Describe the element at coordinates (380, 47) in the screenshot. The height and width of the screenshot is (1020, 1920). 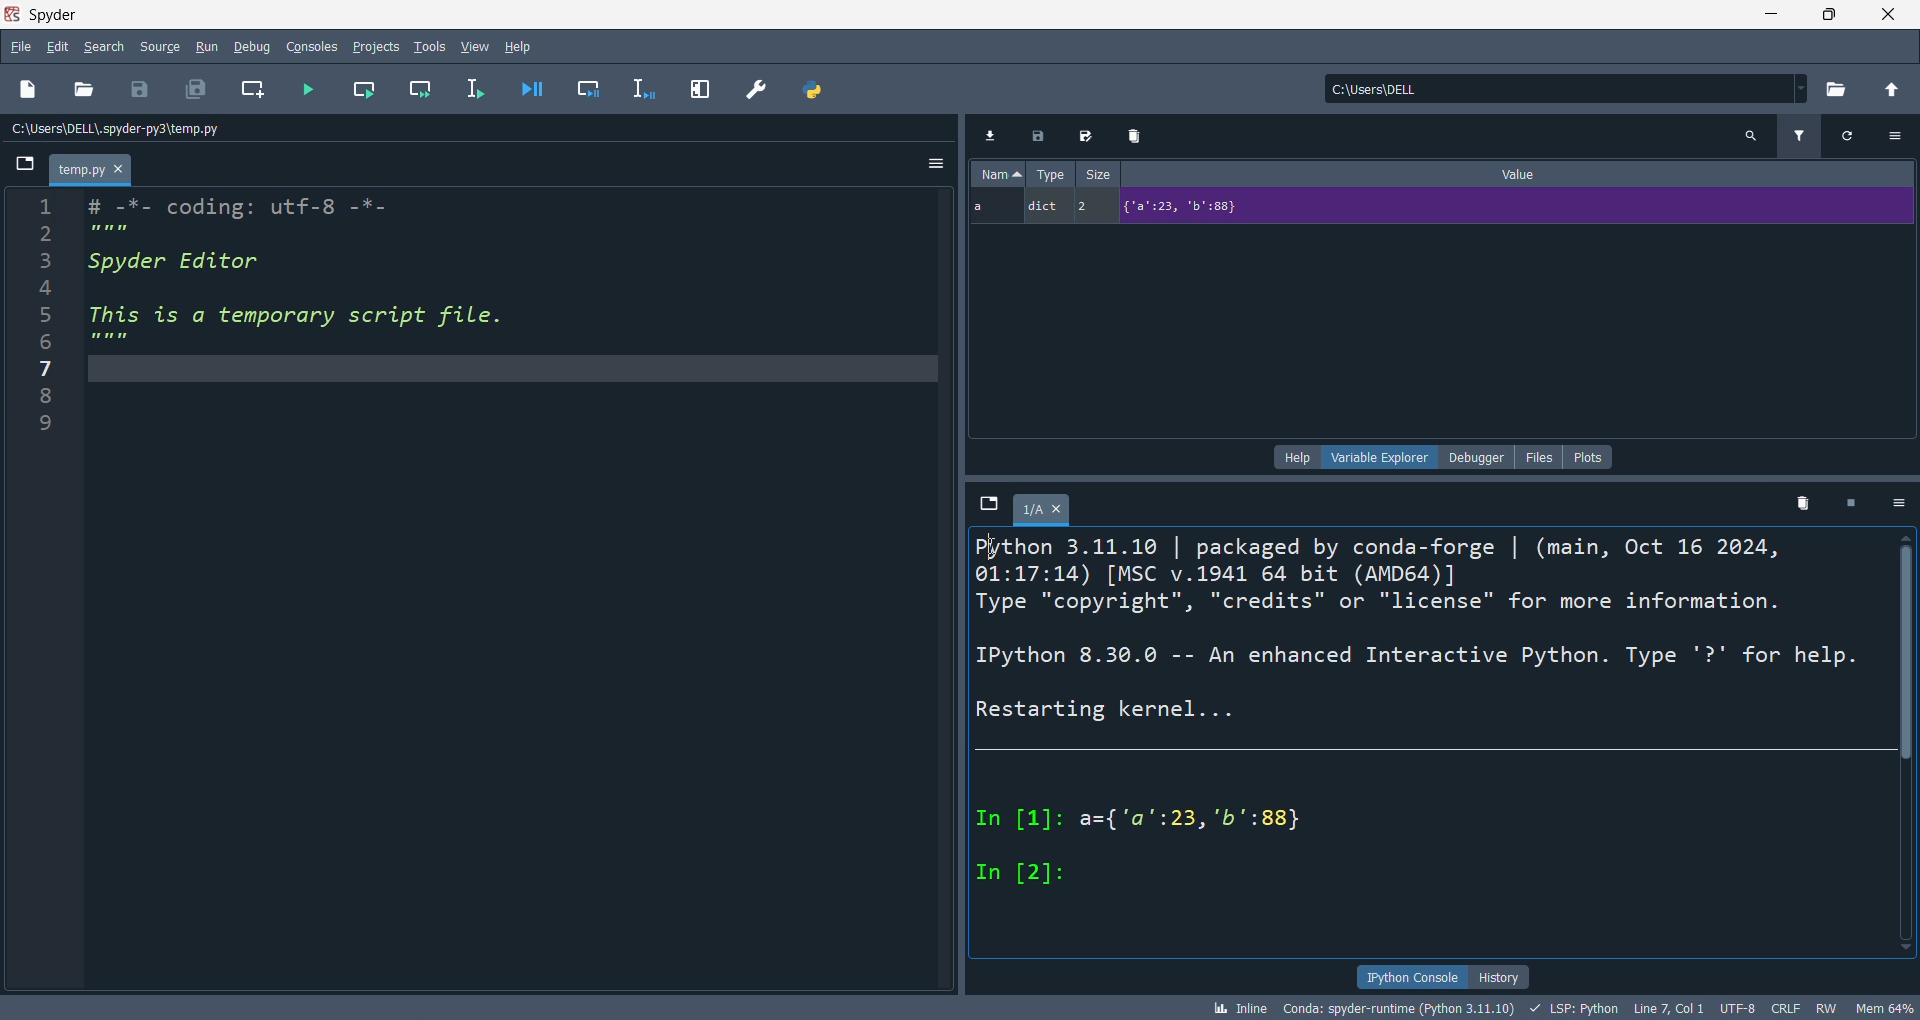
I see `projects` at that location.